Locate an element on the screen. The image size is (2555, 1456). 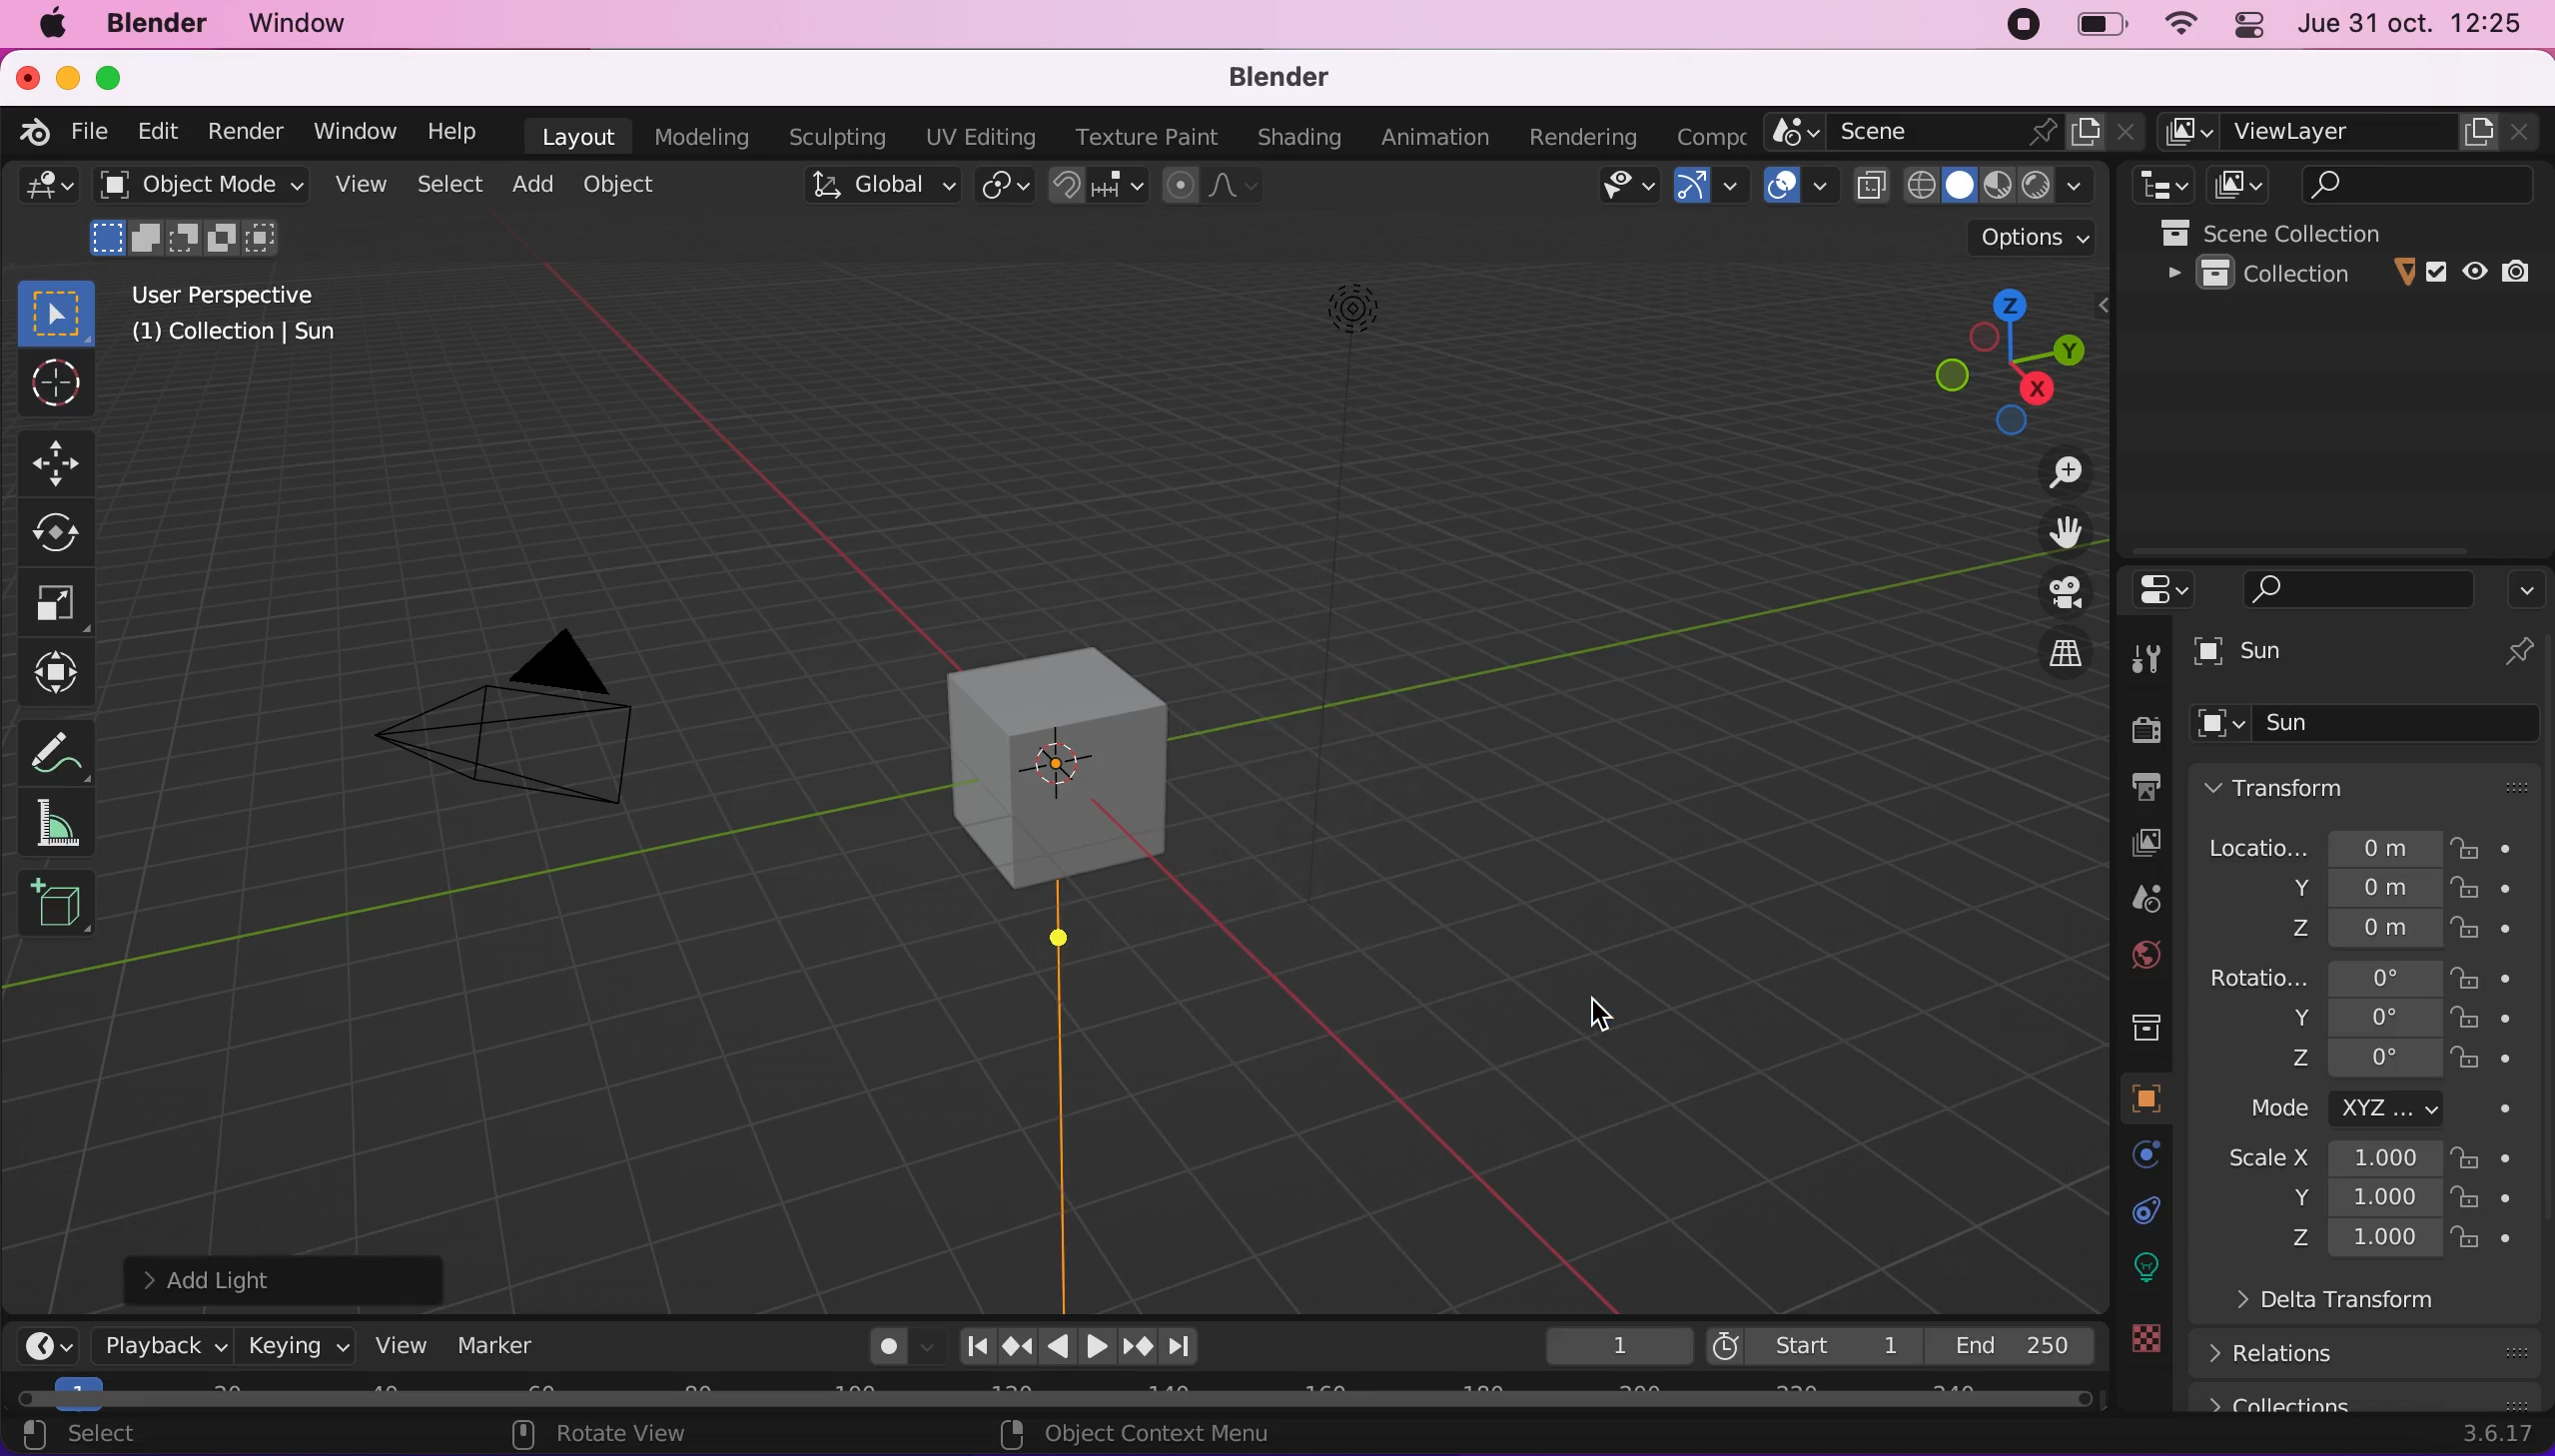
view is located at coordinates (362, 184).